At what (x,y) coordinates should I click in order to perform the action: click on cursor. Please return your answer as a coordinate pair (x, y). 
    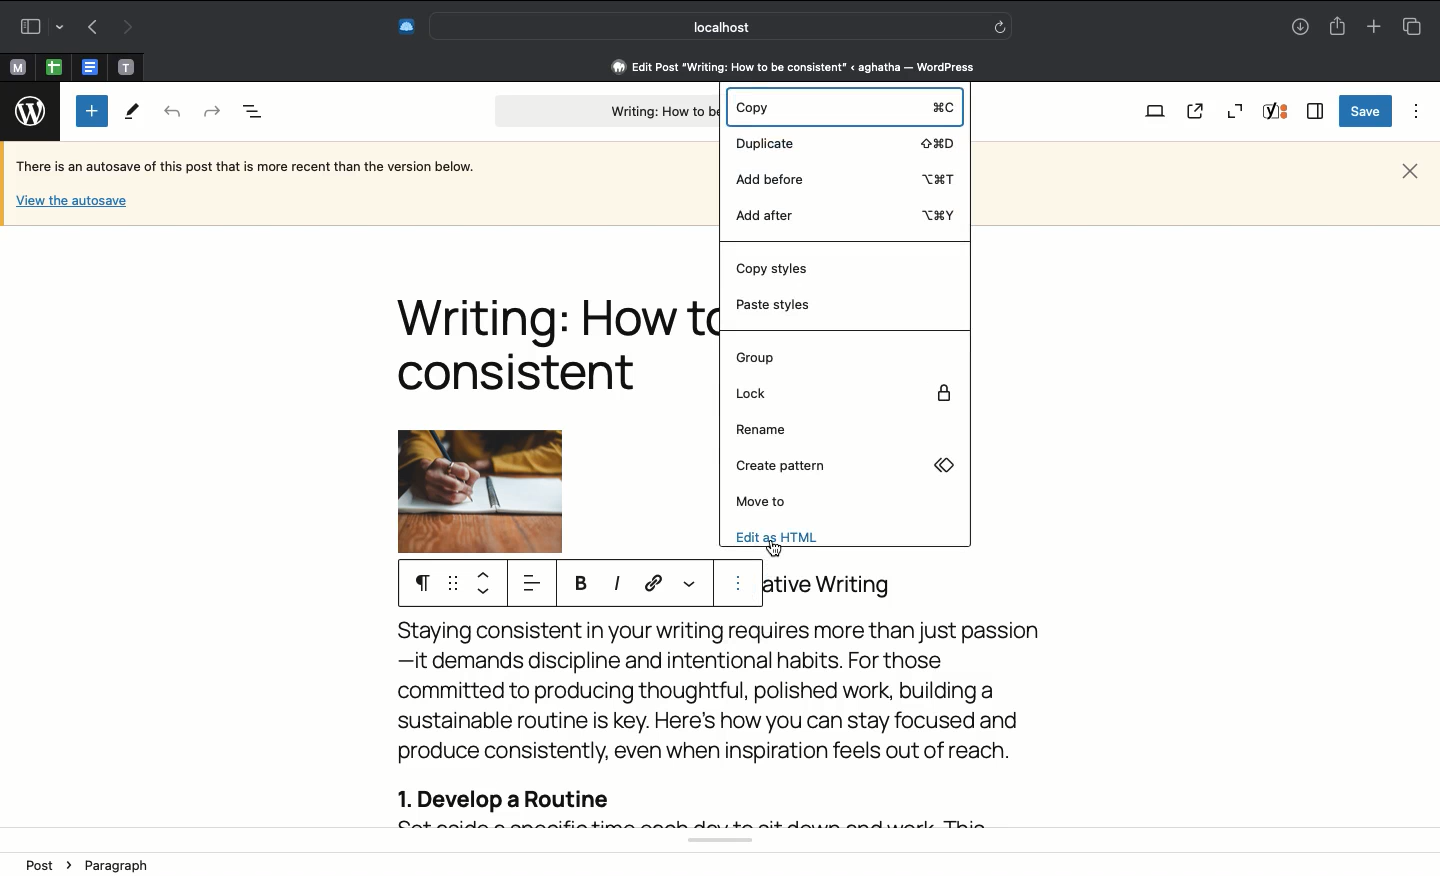
    Looking at the image, I should click on (774, 548).